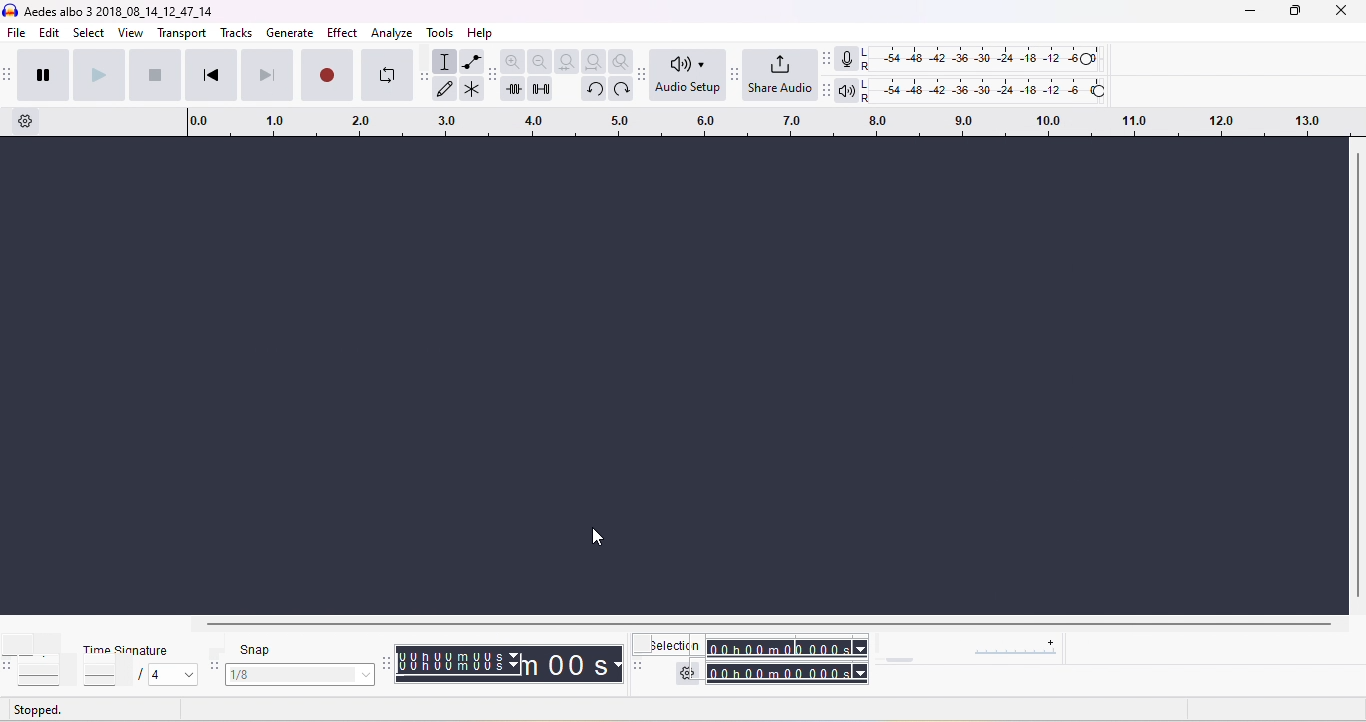 Image resolution: width=1366 pixels, height=722 pixels. I want to click on fit selection to width, so click(569, 62).